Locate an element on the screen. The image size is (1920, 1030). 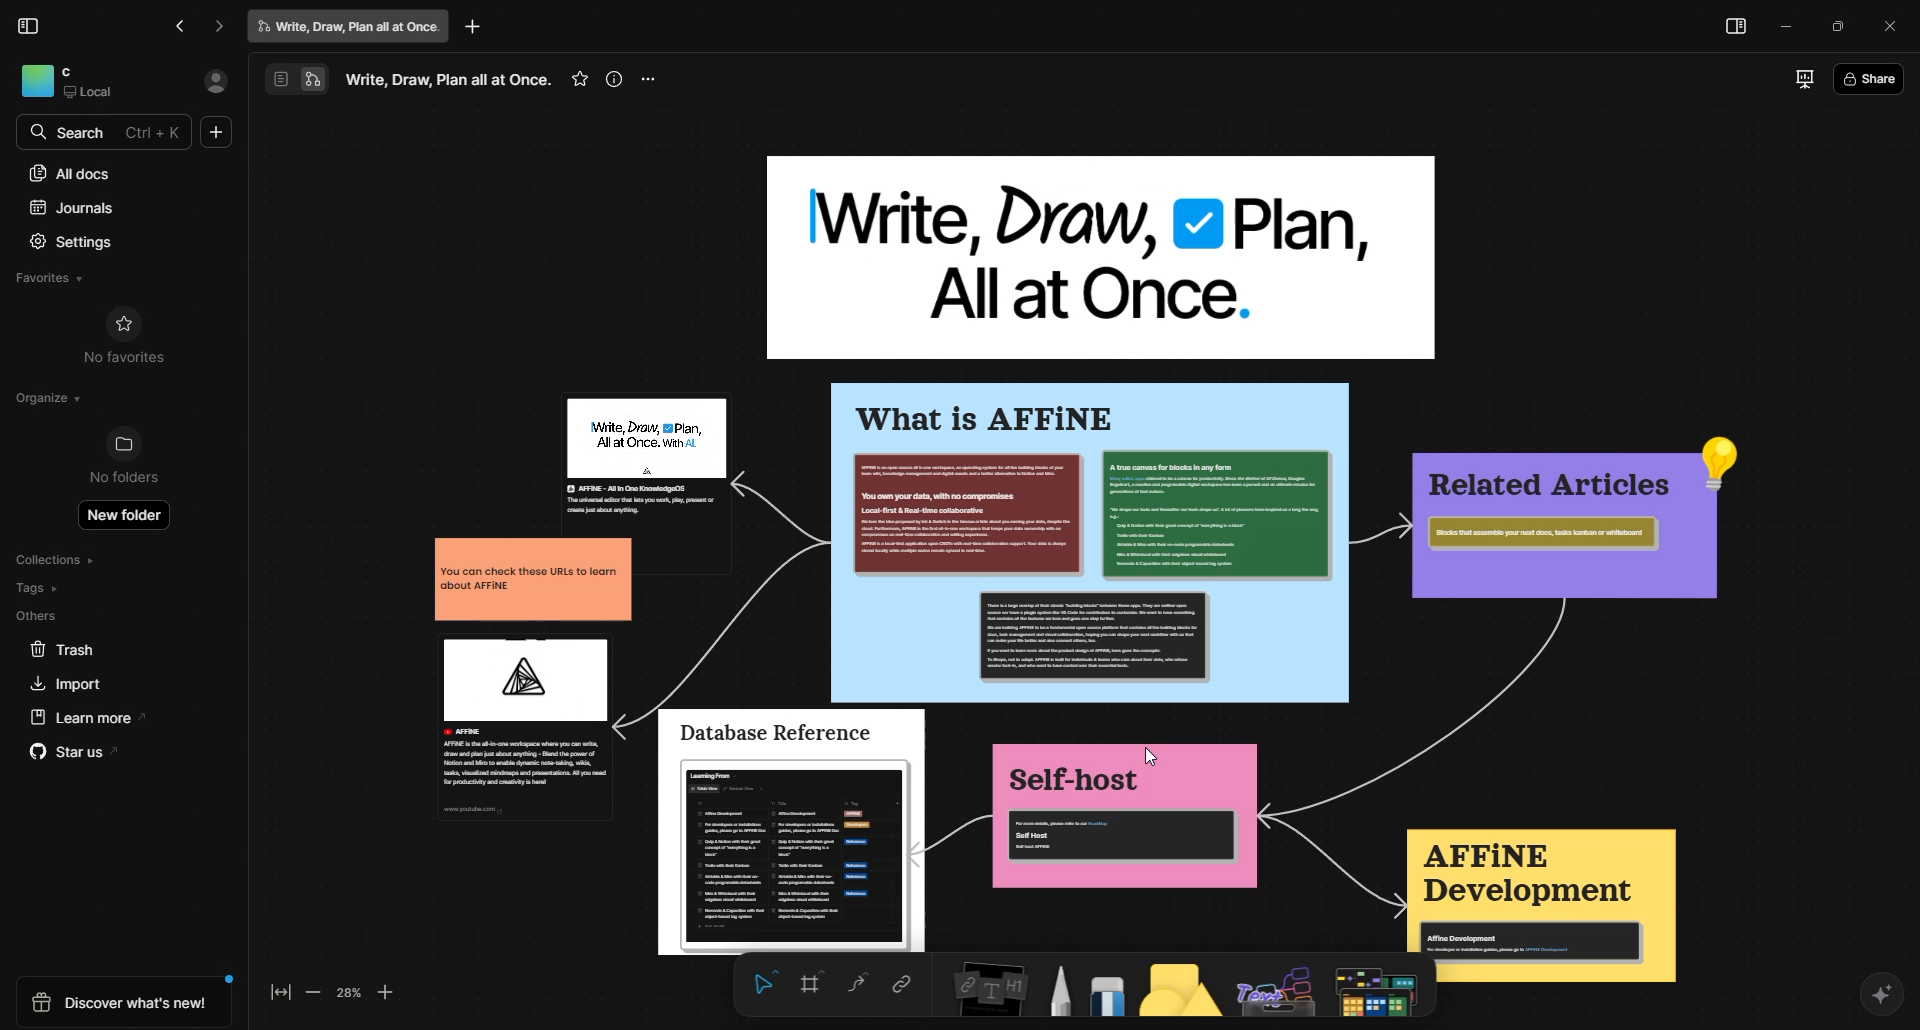
new doc is located at coordinates (217, 134).